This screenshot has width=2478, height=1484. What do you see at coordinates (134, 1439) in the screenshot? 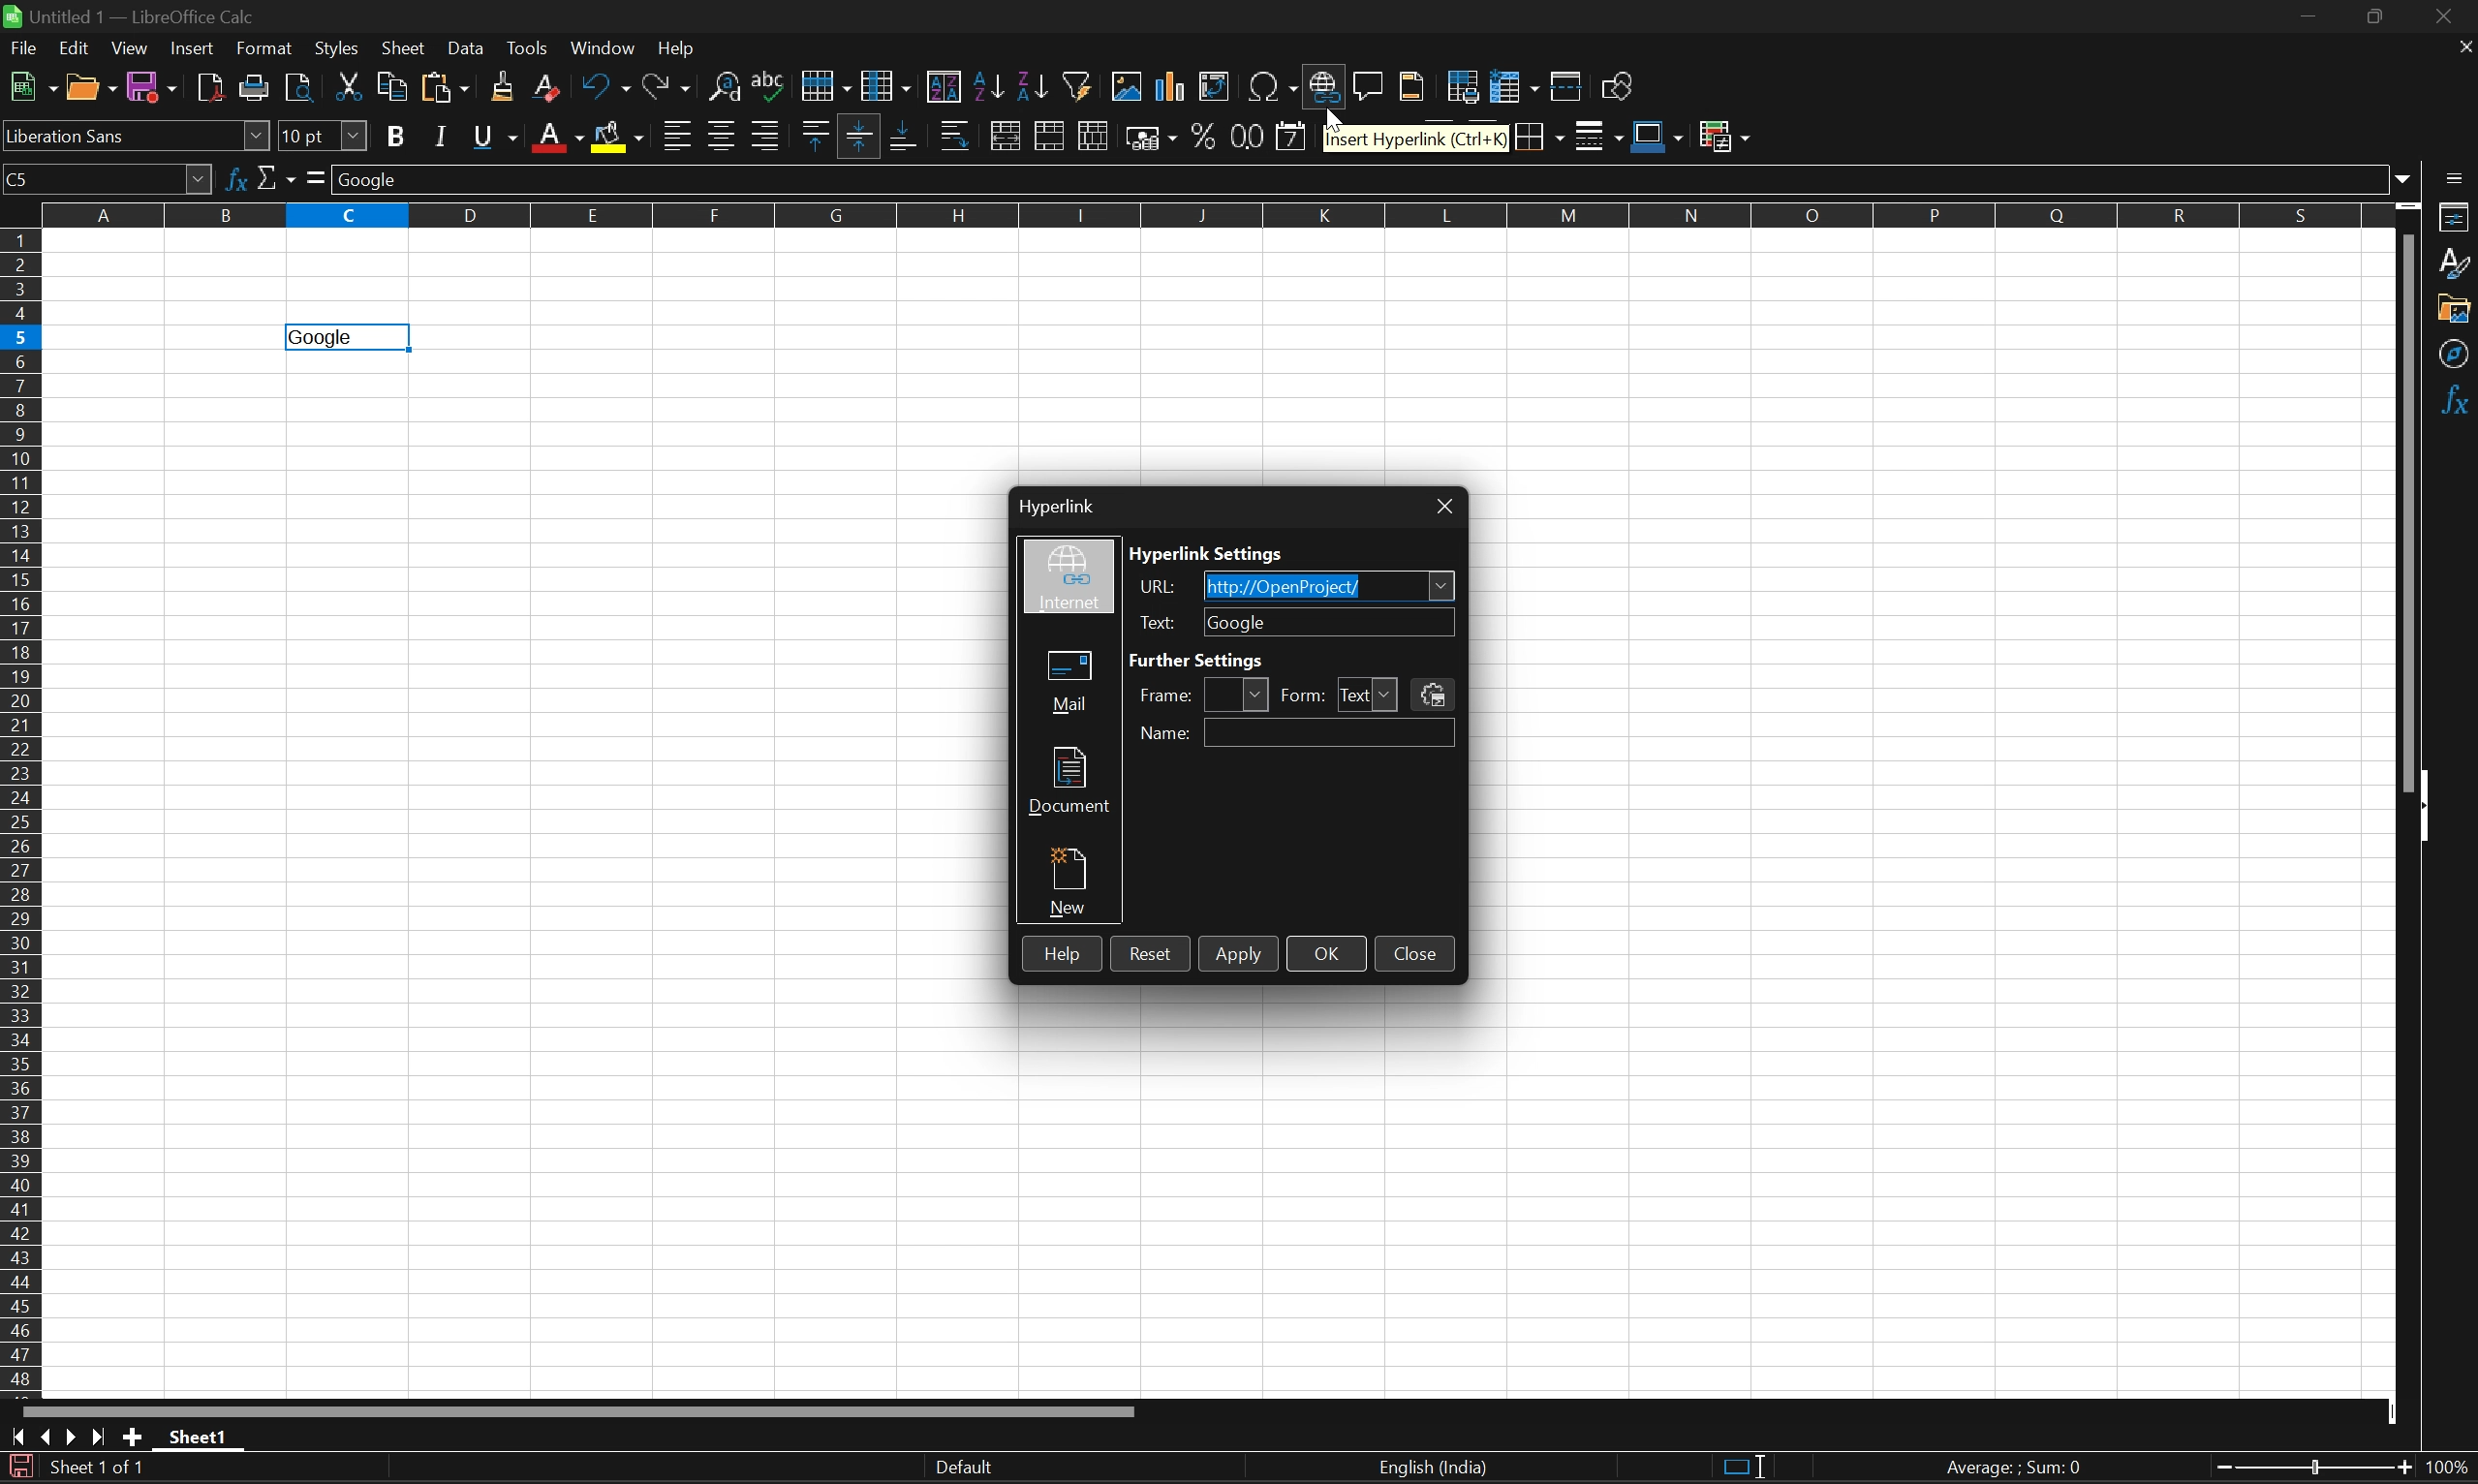
I see `Add new sheet` at bounding box center [134, 1439].